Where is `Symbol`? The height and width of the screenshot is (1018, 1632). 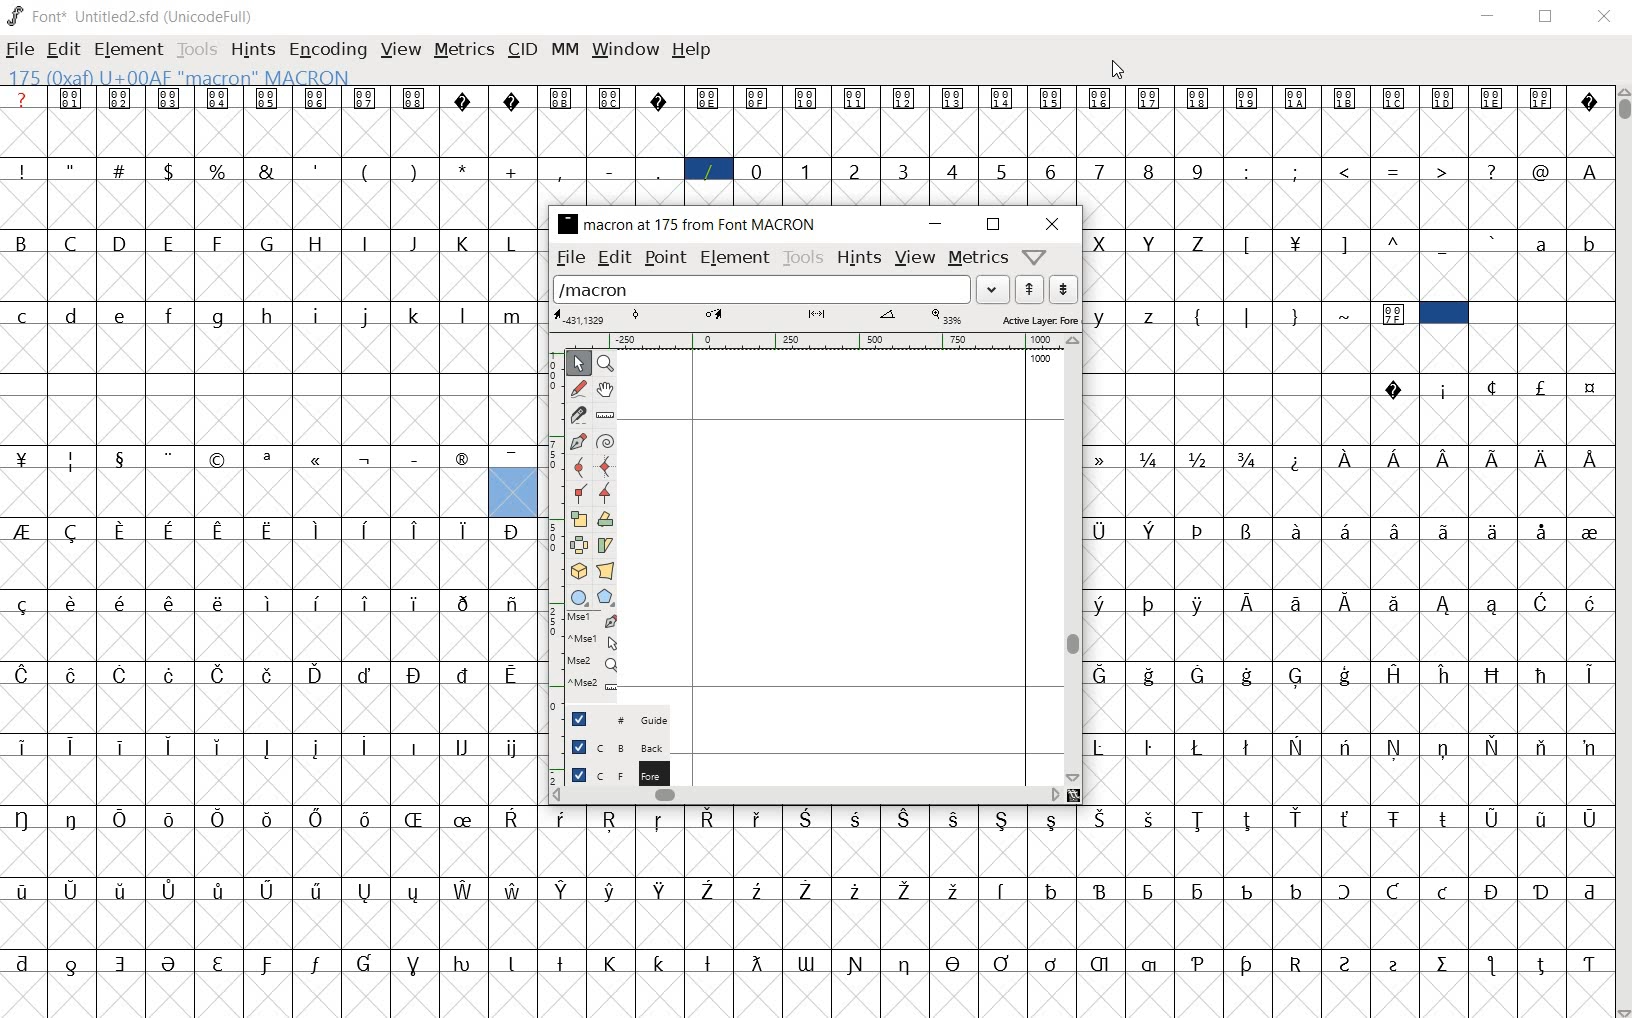
Symbol is located at coordinates (1393, 315).